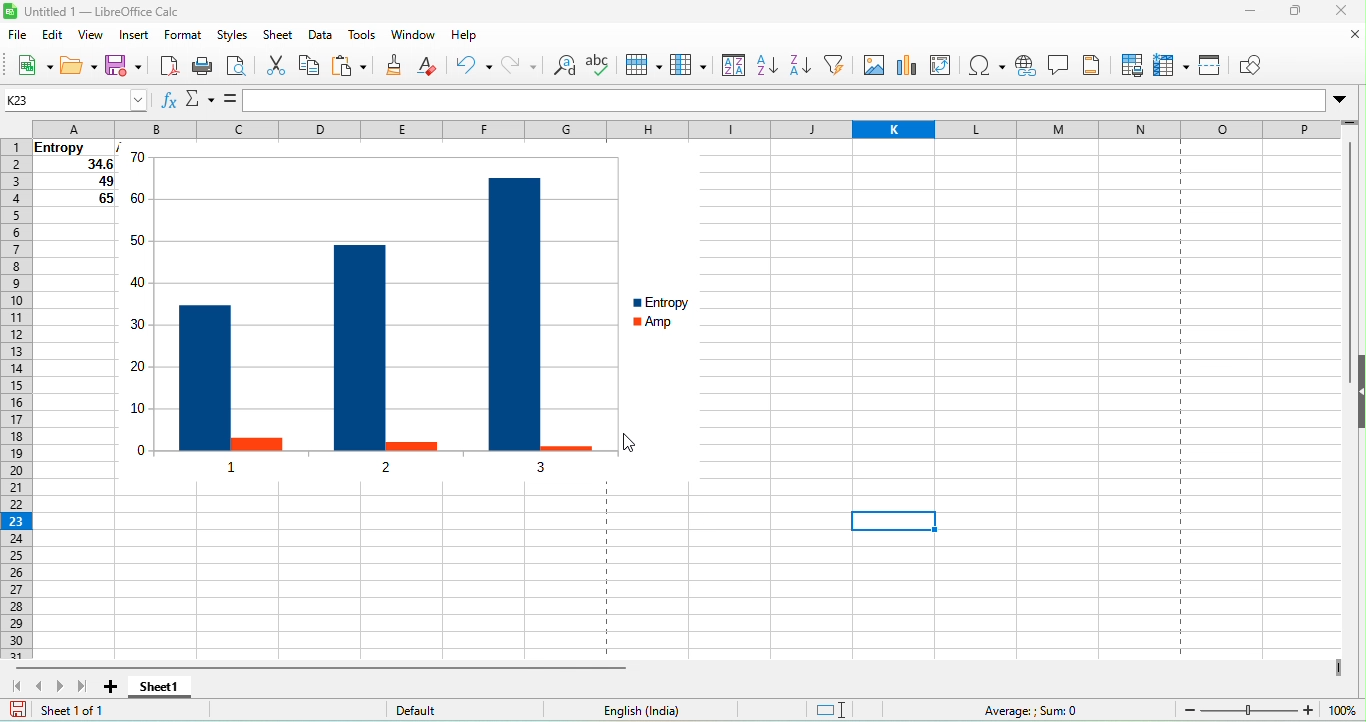 This screenshot has width=1366, height=722. I want to click on header and footers, so click(1092, 68).